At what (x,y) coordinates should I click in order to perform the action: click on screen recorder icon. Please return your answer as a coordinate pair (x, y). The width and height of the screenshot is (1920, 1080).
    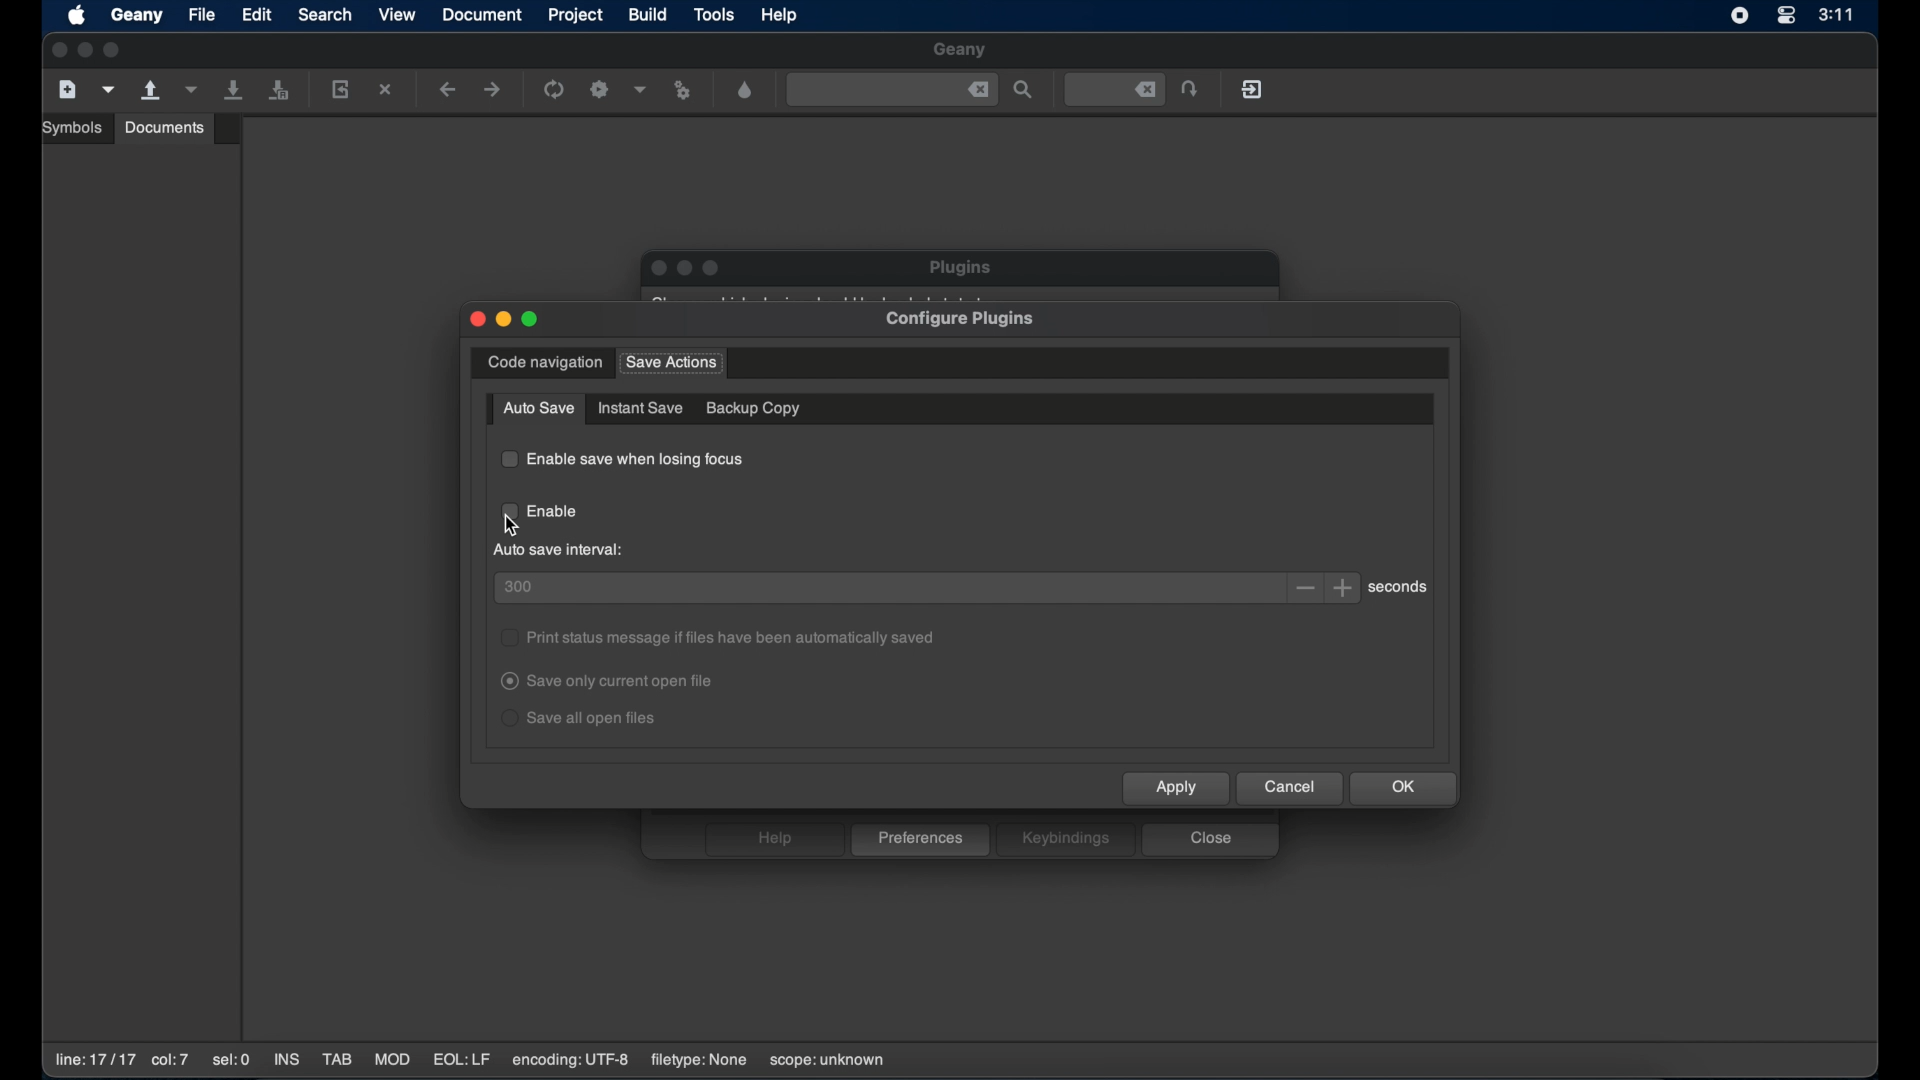
    Looking at the image, I should click on (1740, 16).